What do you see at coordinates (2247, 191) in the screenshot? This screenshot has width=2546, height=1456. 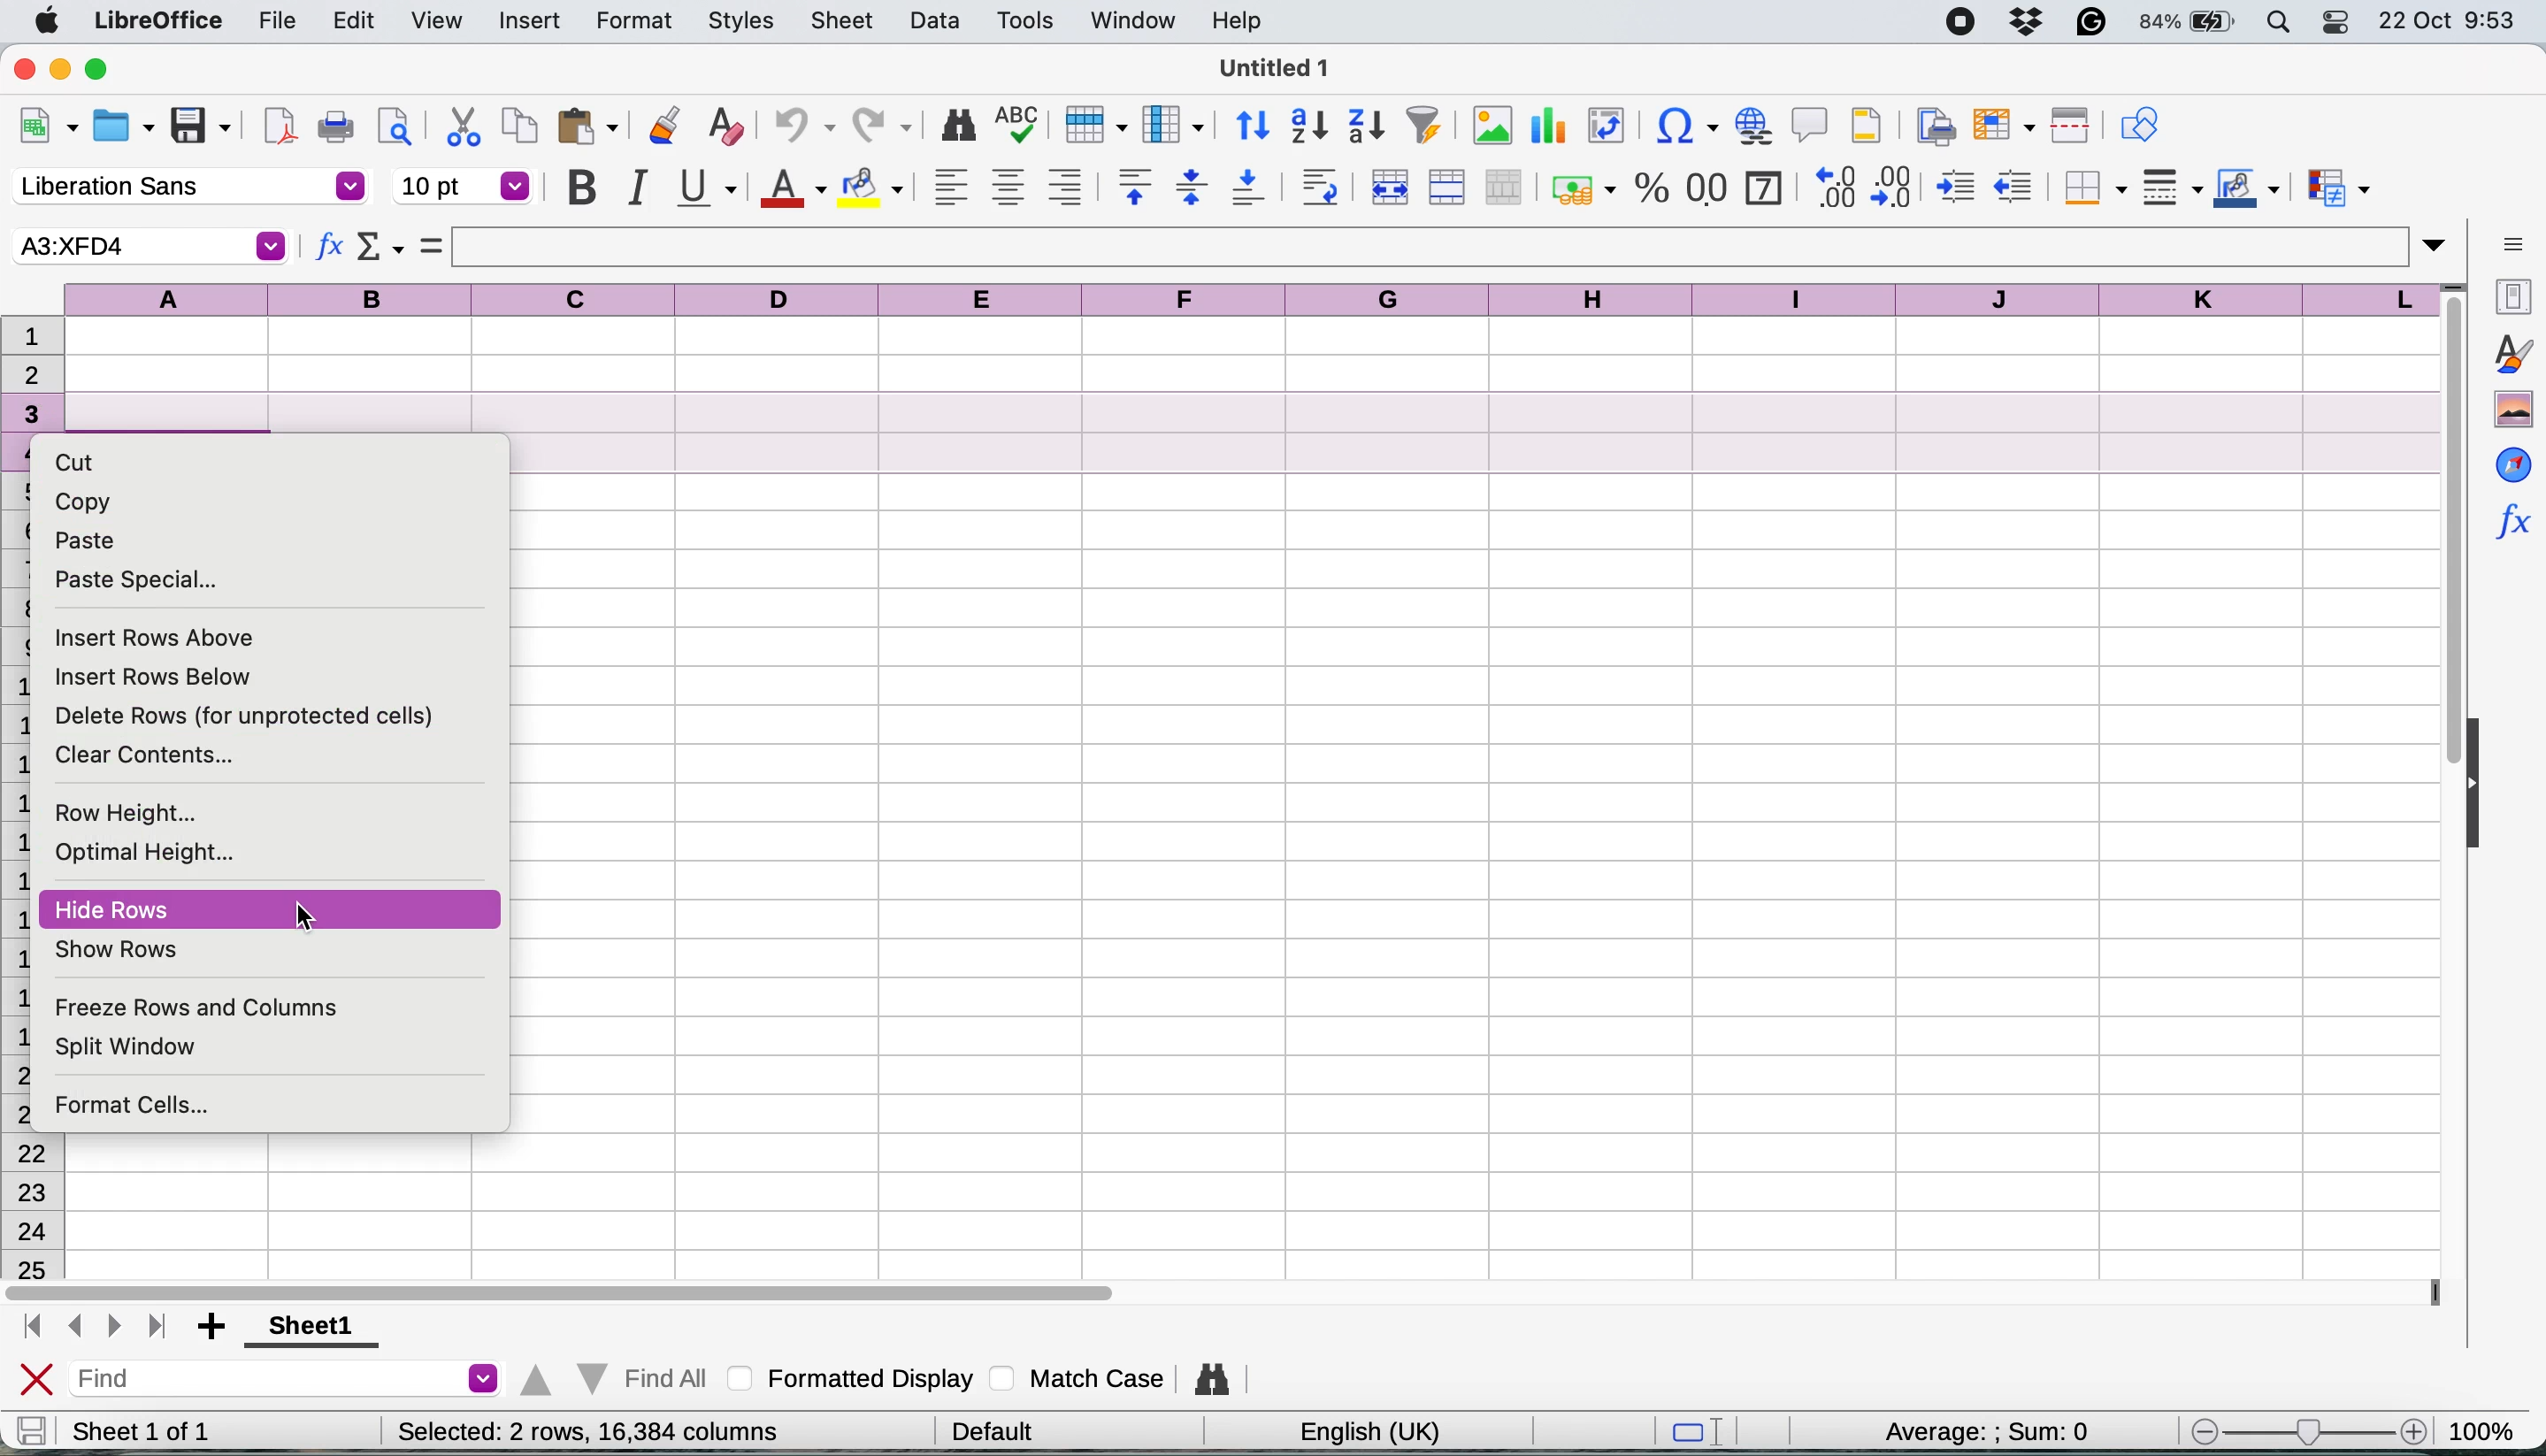 I see `border color` at bounding box center [2247, 191].